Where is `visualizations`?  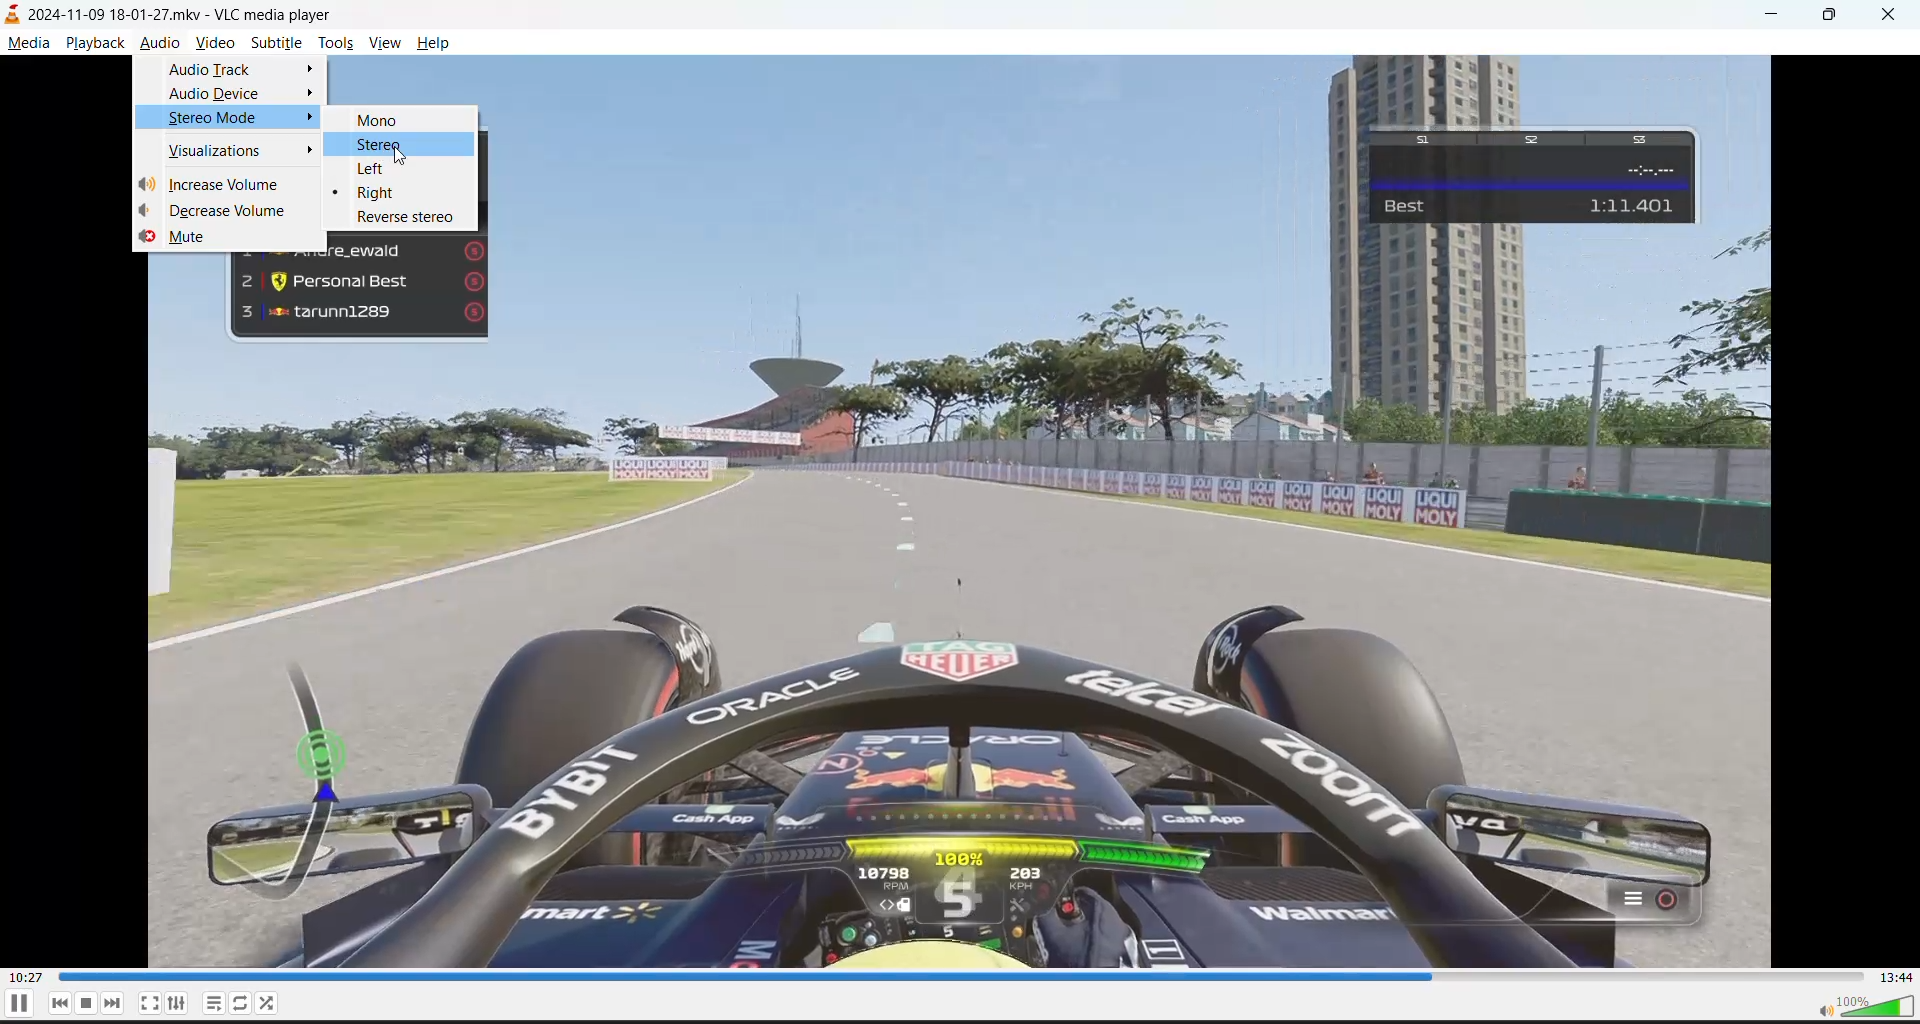 visualizations is located at coordinates (215, 152).